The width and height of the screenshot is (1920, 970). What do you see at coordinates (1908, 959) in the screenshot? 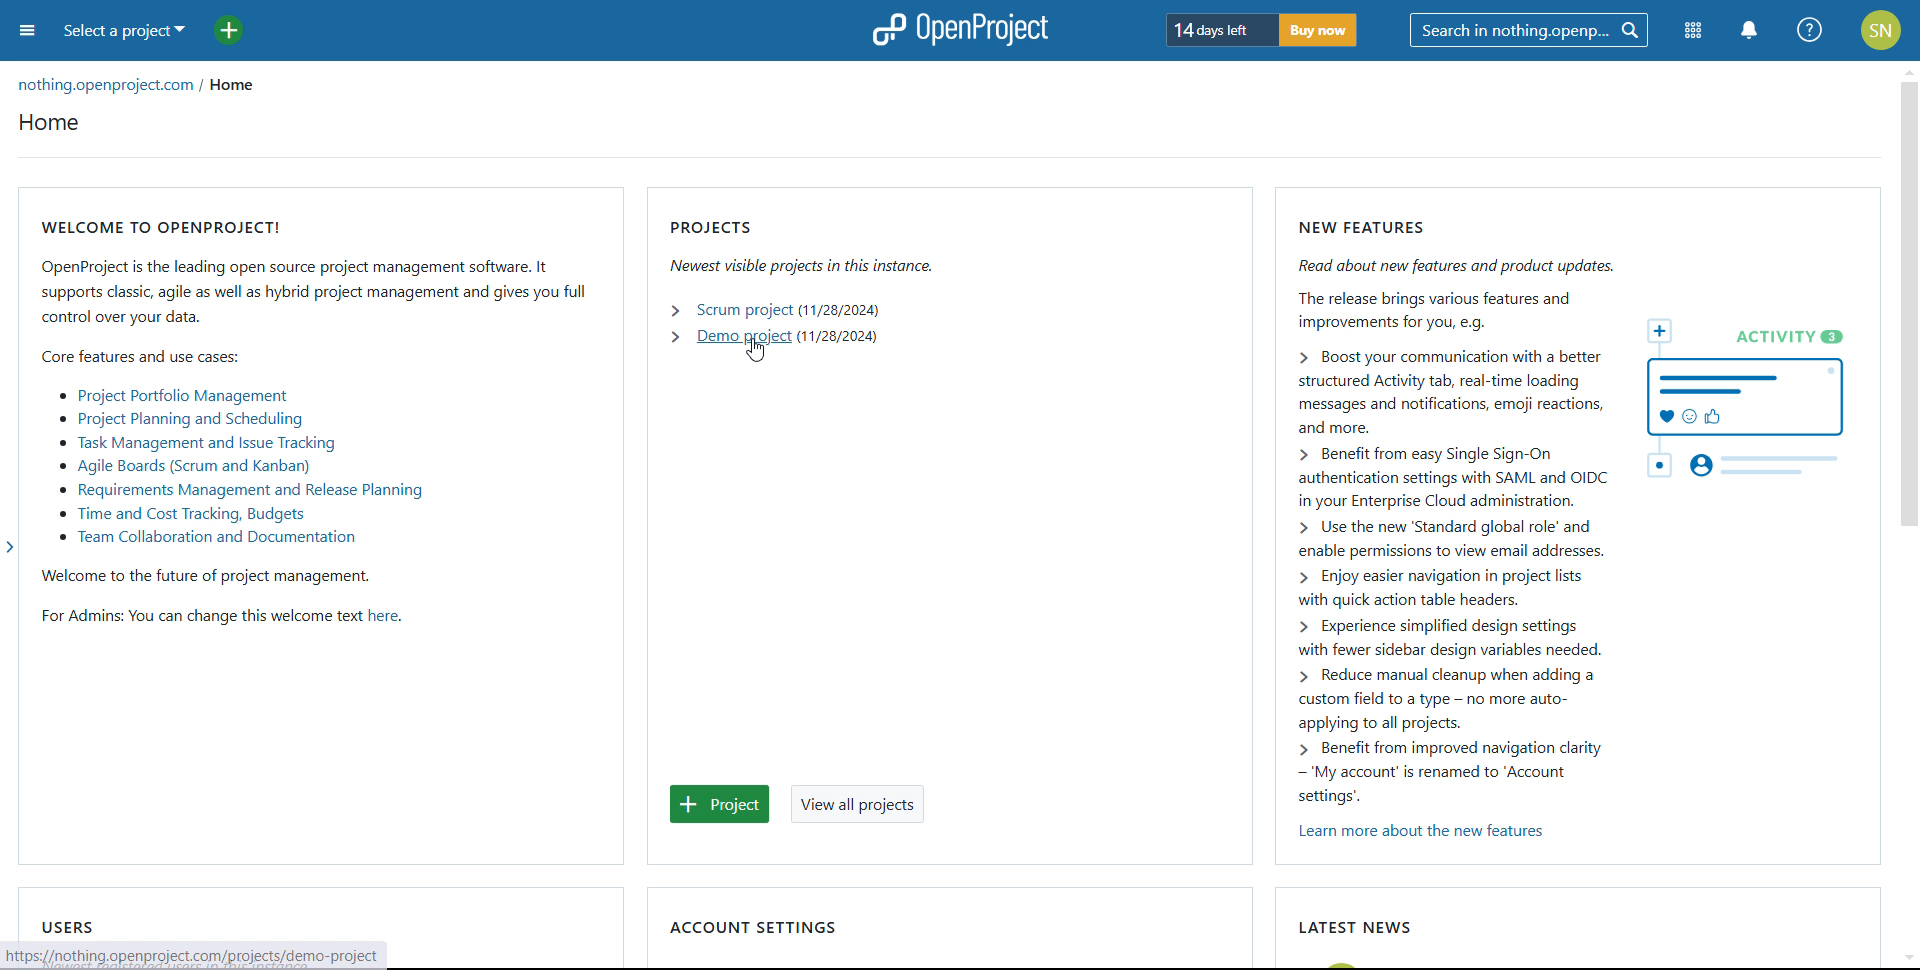
I see `scroll down` at bounding box center [1908, 959].